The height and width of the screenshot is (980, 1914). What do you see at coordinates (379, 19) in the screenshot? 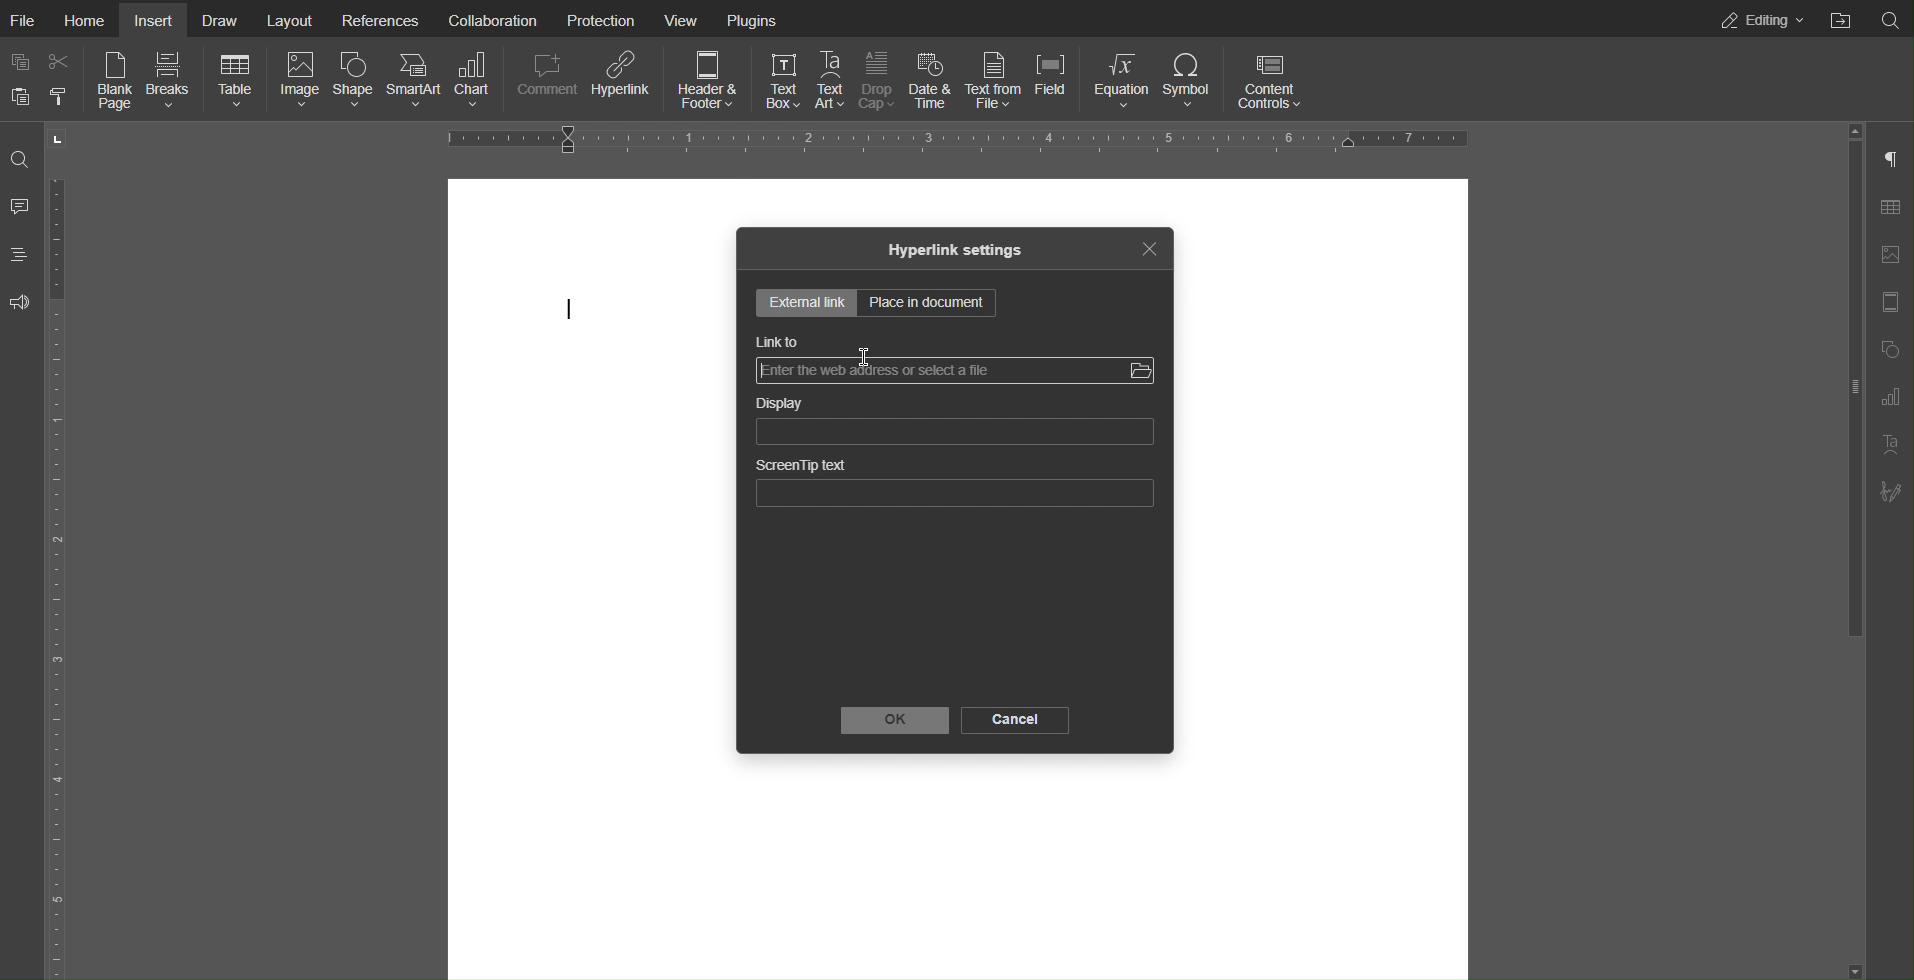
I see `References` at bounding box center [379, 19].